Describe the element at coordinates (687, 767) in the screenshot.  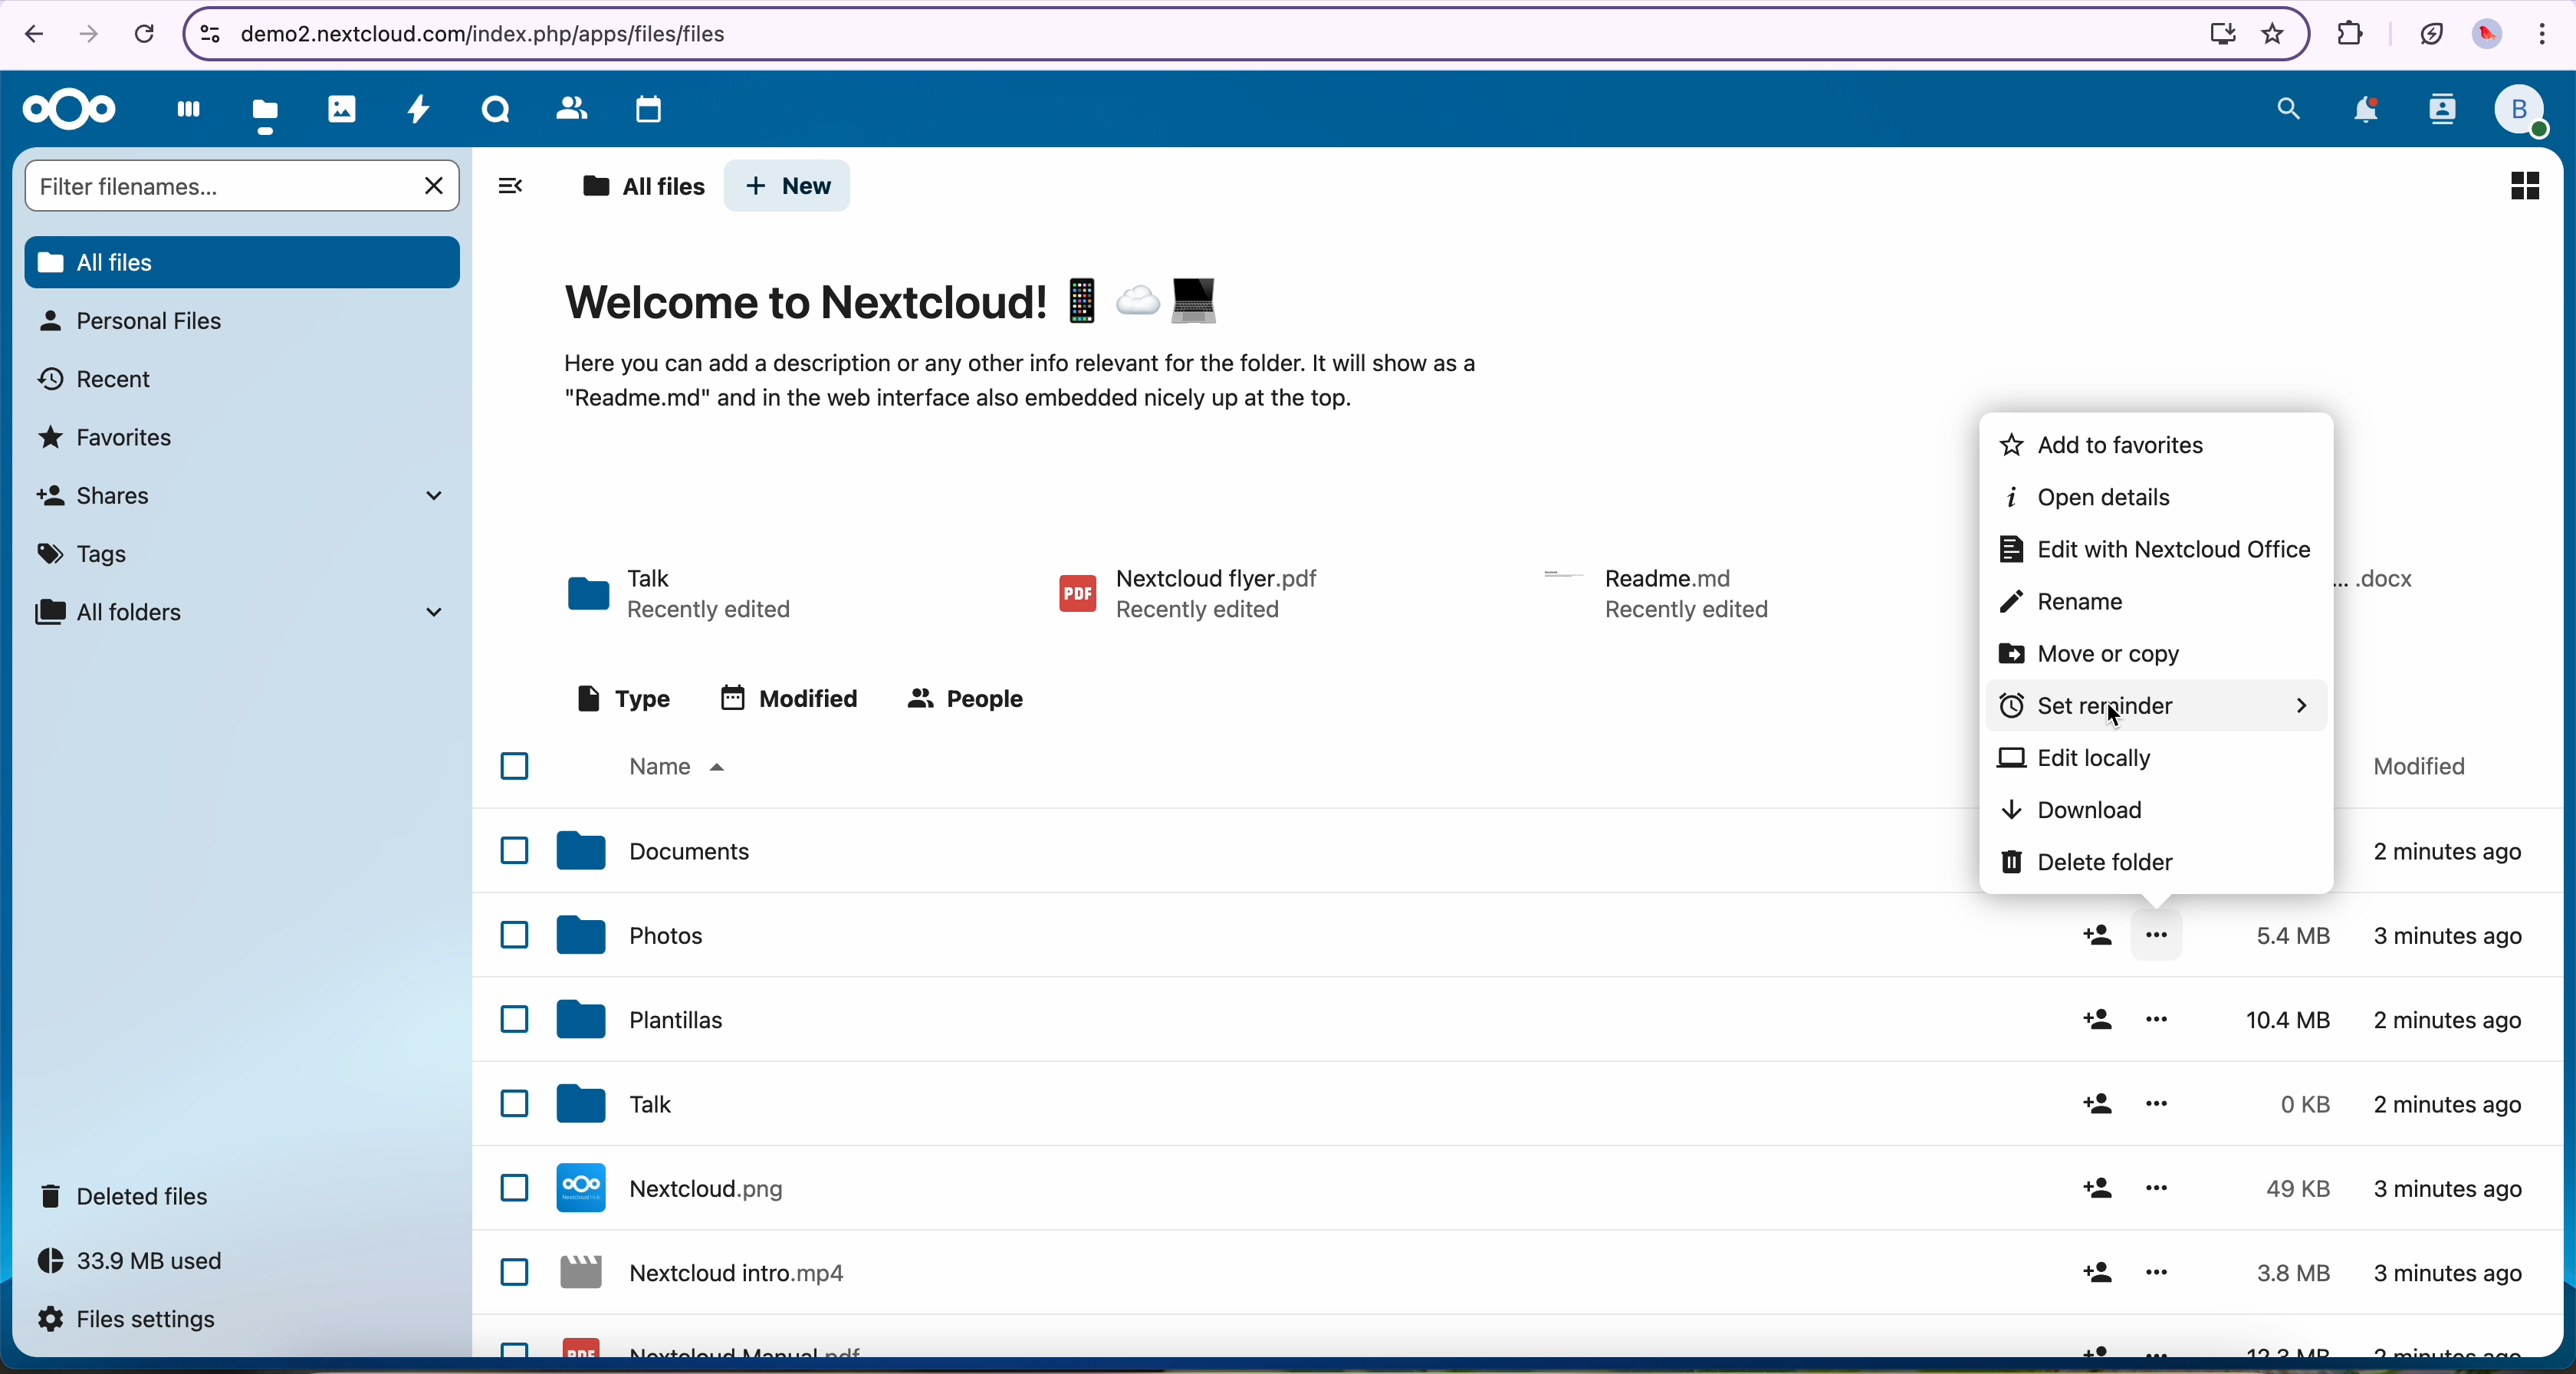
I see `name` at that location.